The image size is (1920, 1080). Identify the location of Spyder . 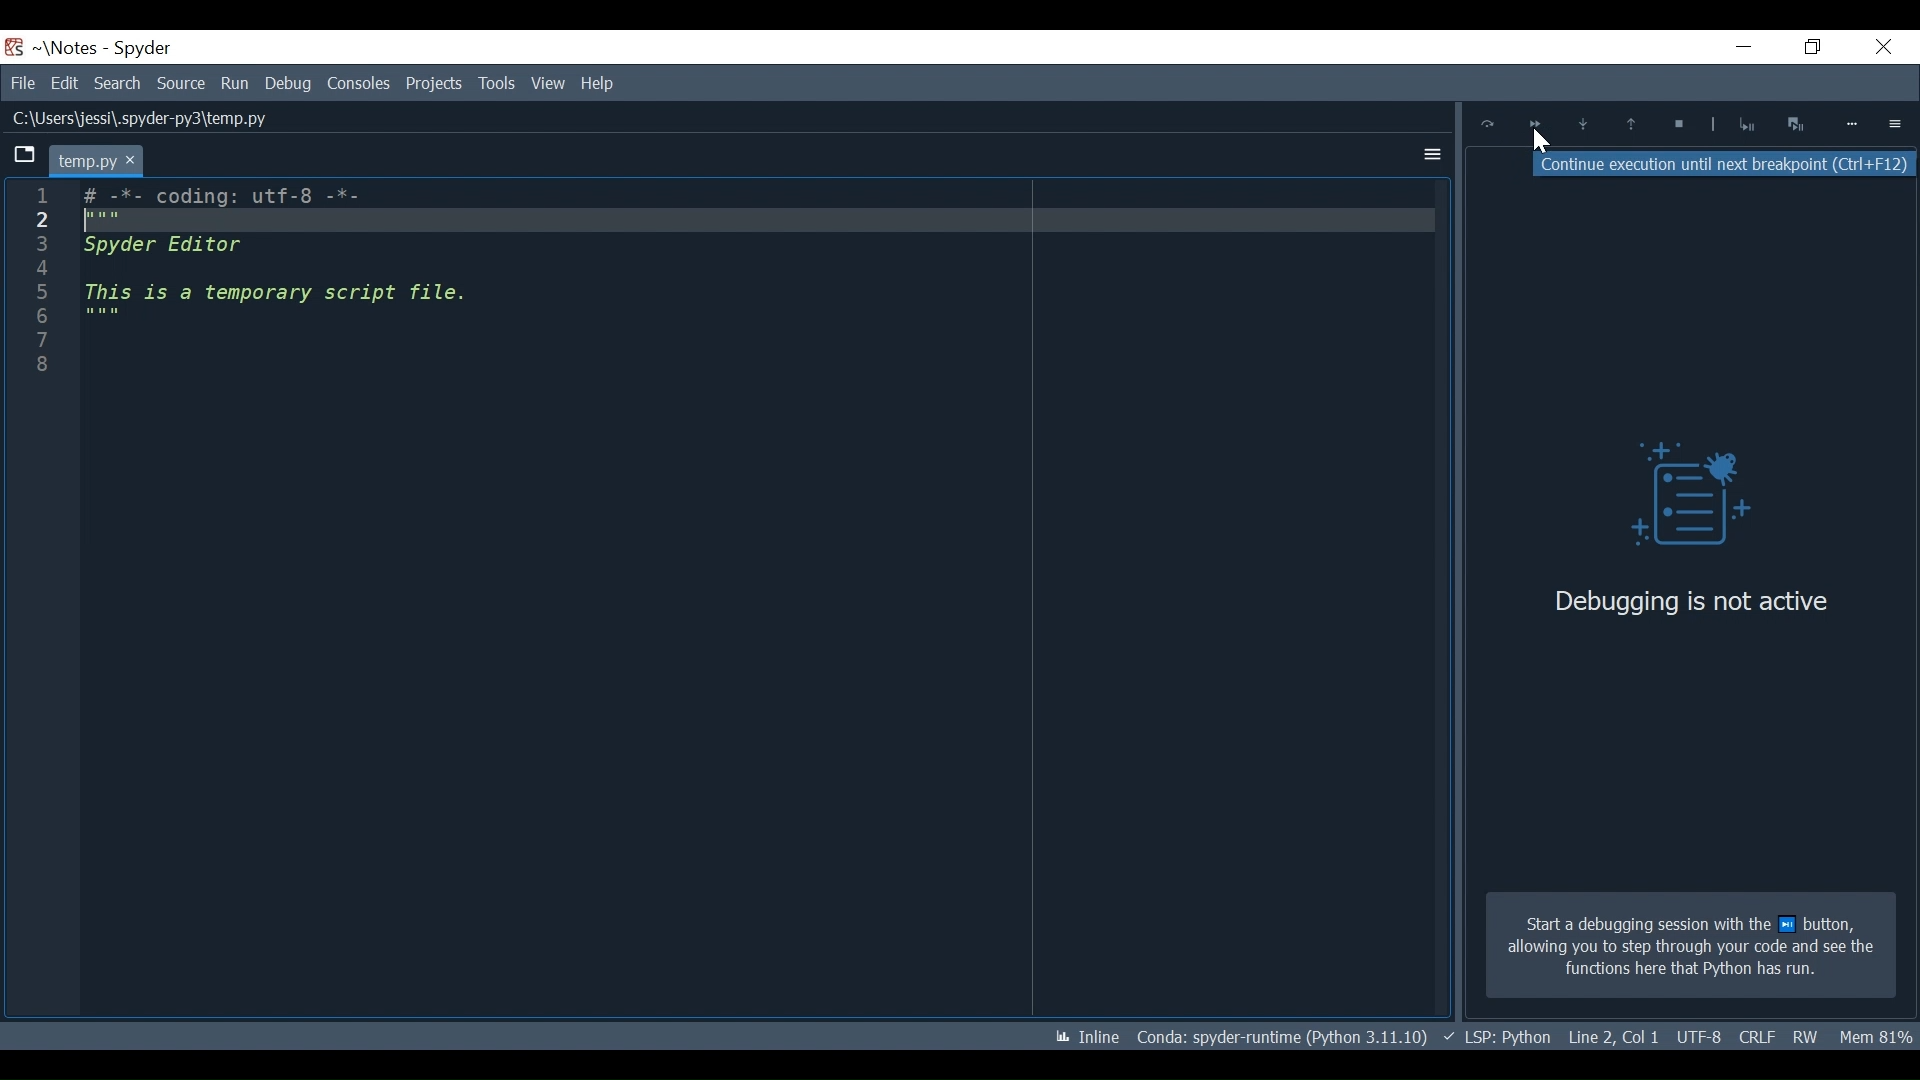
(144, 49).